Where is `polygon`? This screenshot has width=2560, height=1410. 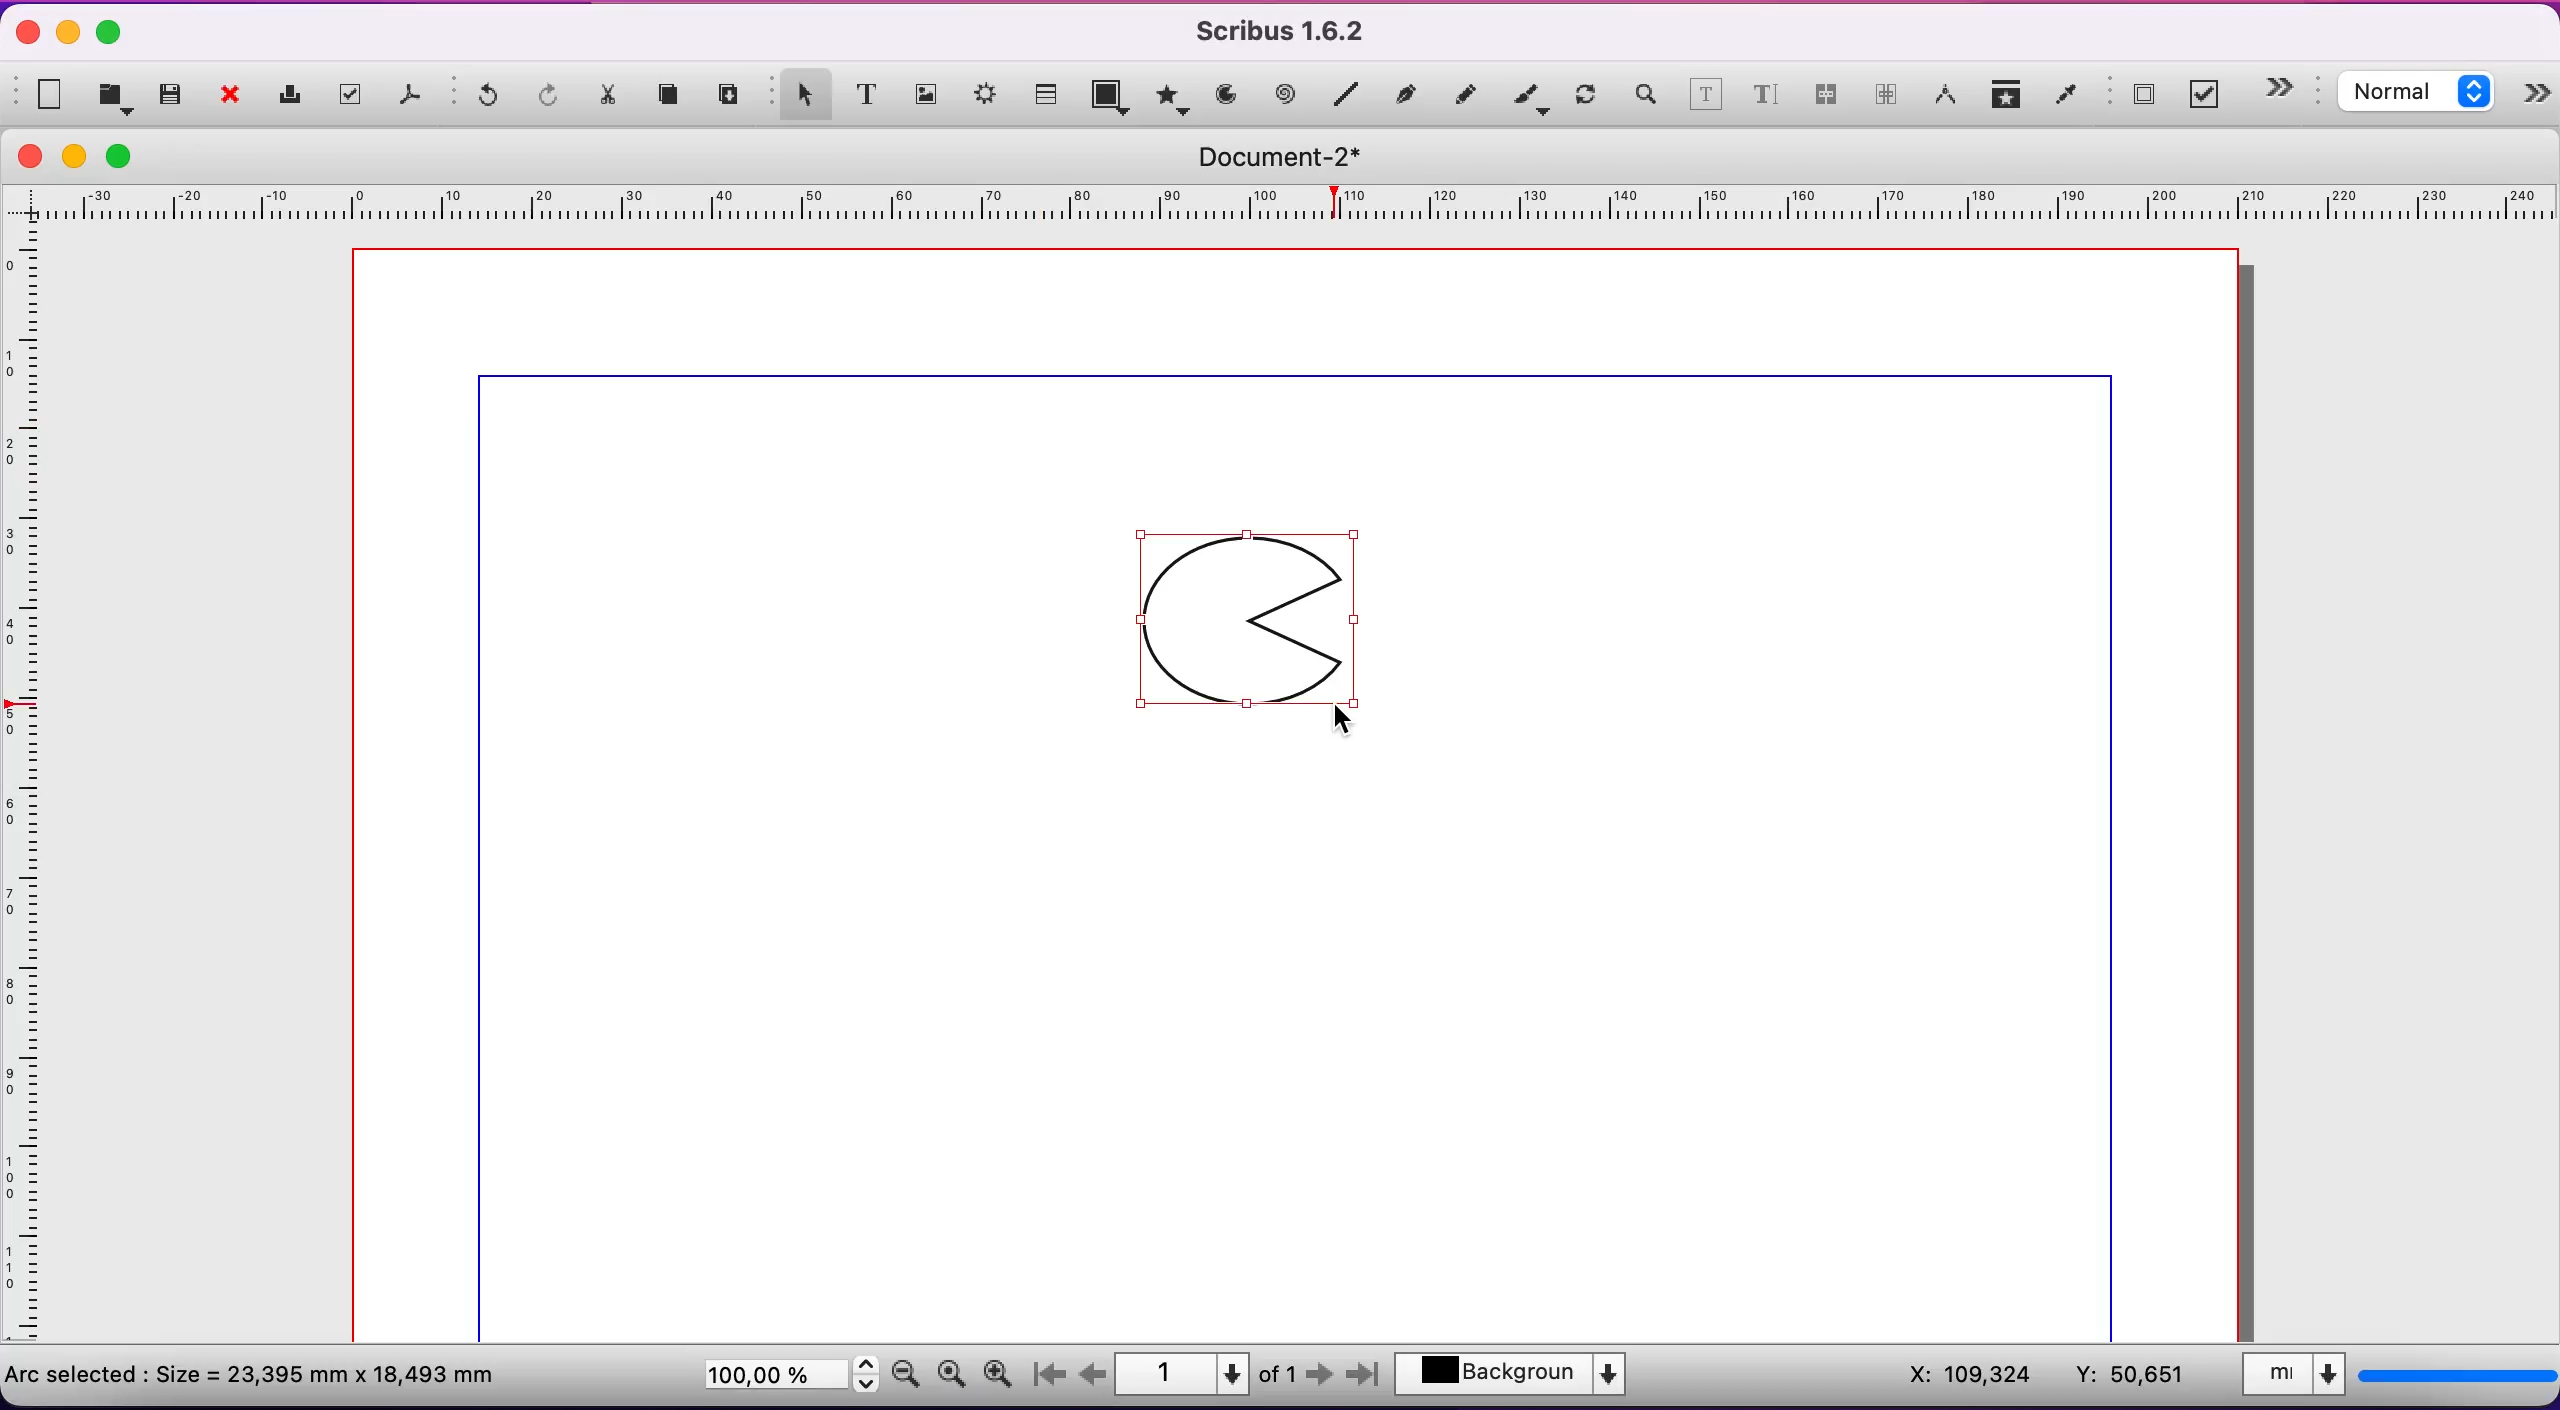 polygon is located at coordinates (1170, 96).